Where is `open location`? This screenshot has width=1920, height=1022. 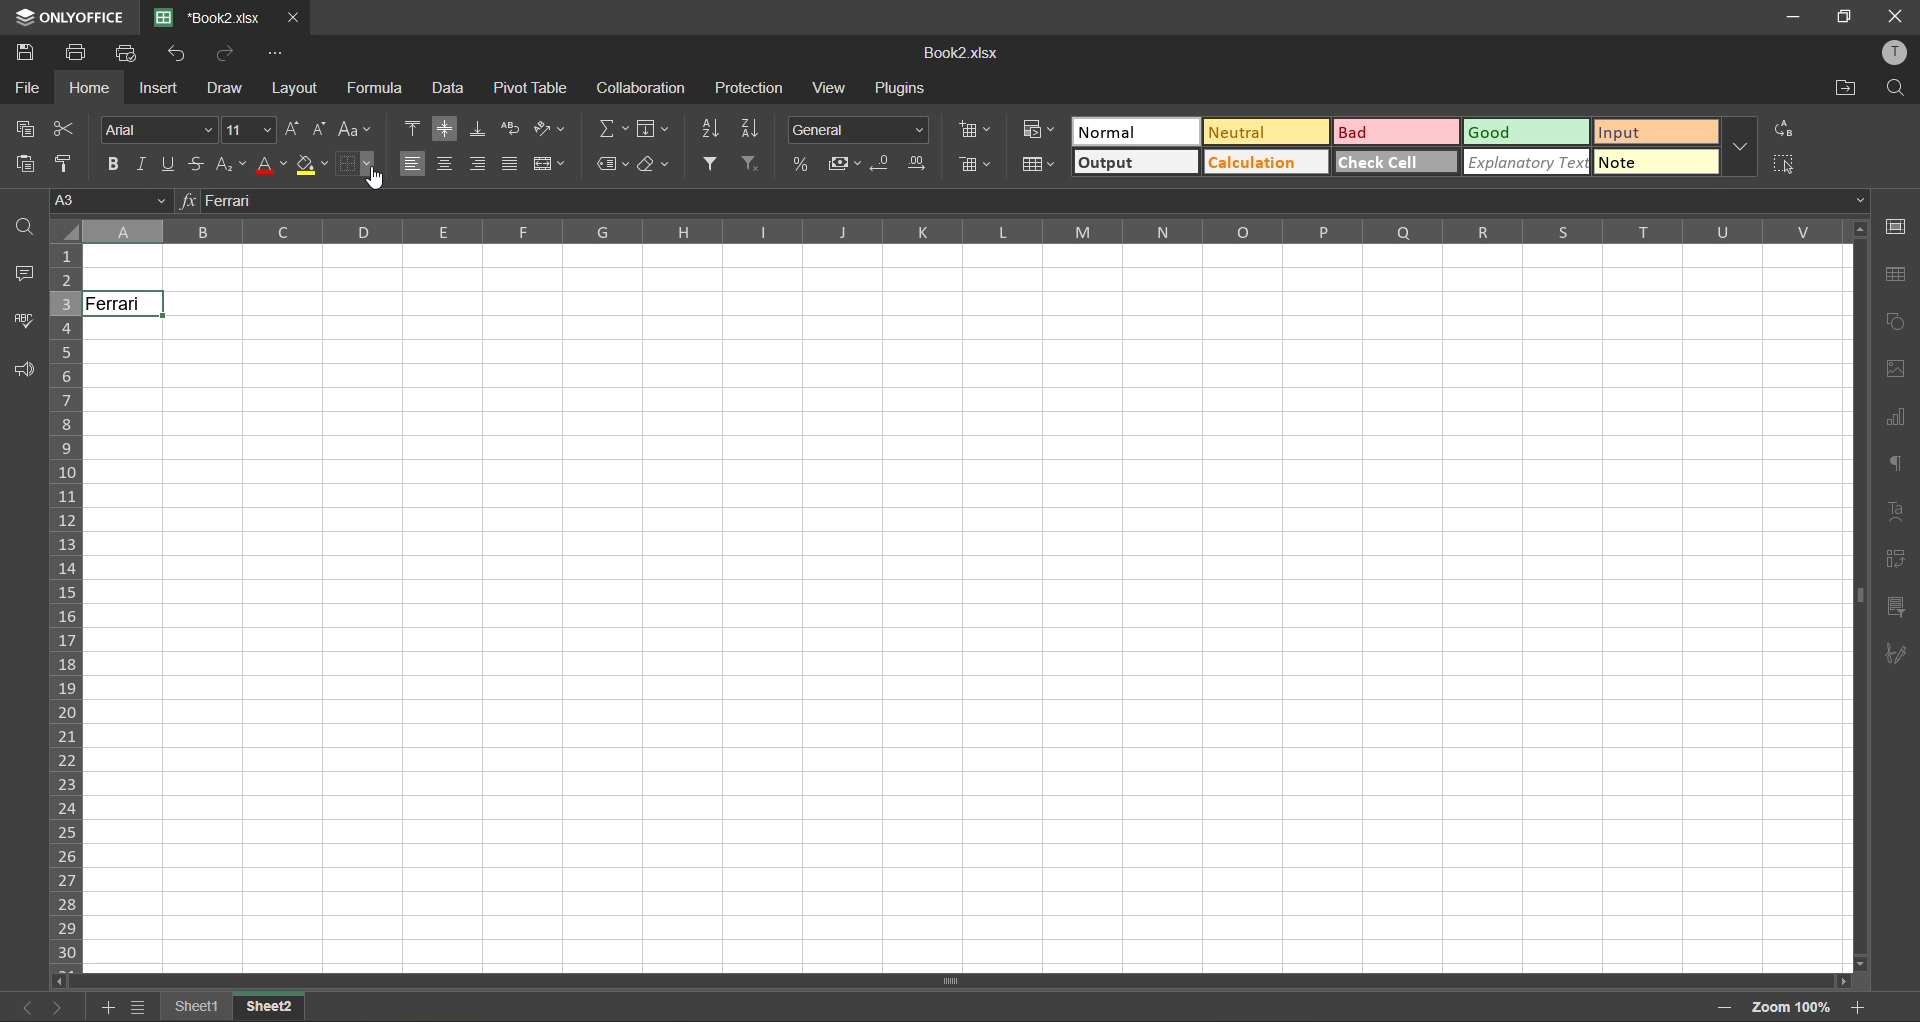 open location is located at coordinates (1847, 87).